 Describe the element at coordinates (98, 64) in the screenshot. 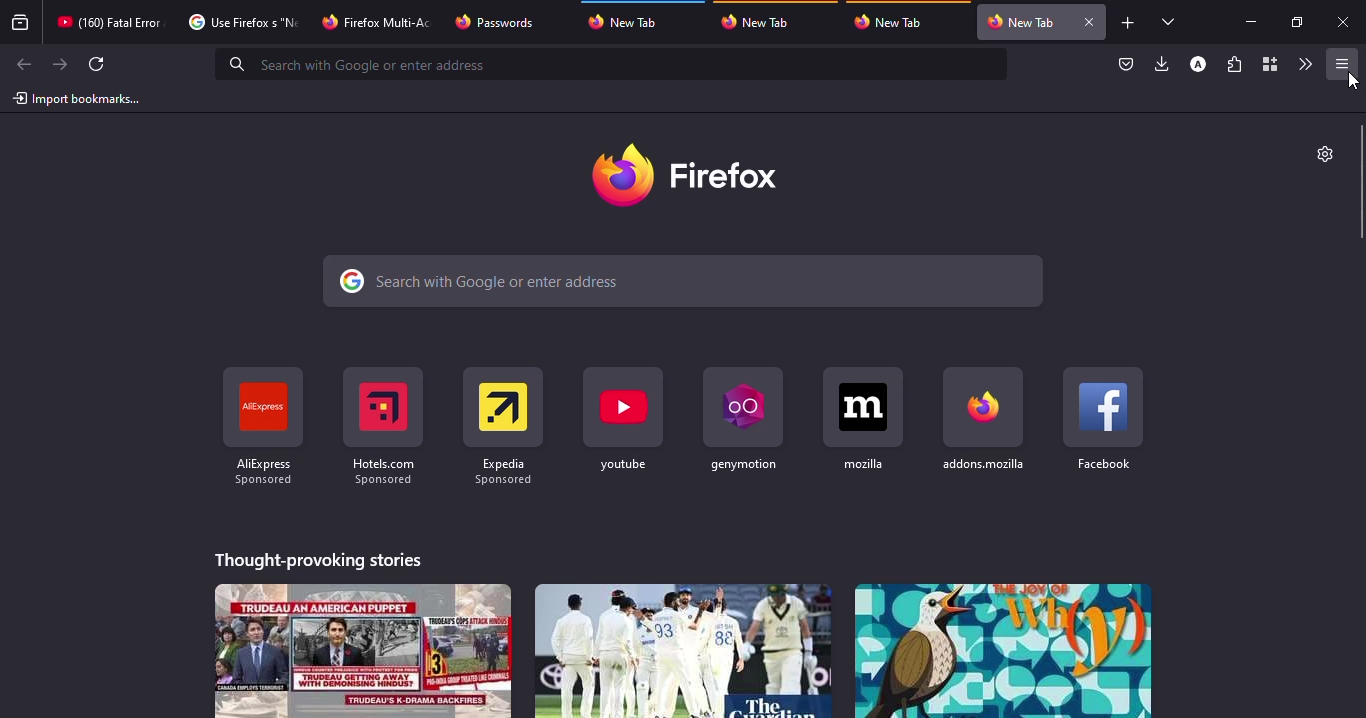

I see `refresh` at that location.